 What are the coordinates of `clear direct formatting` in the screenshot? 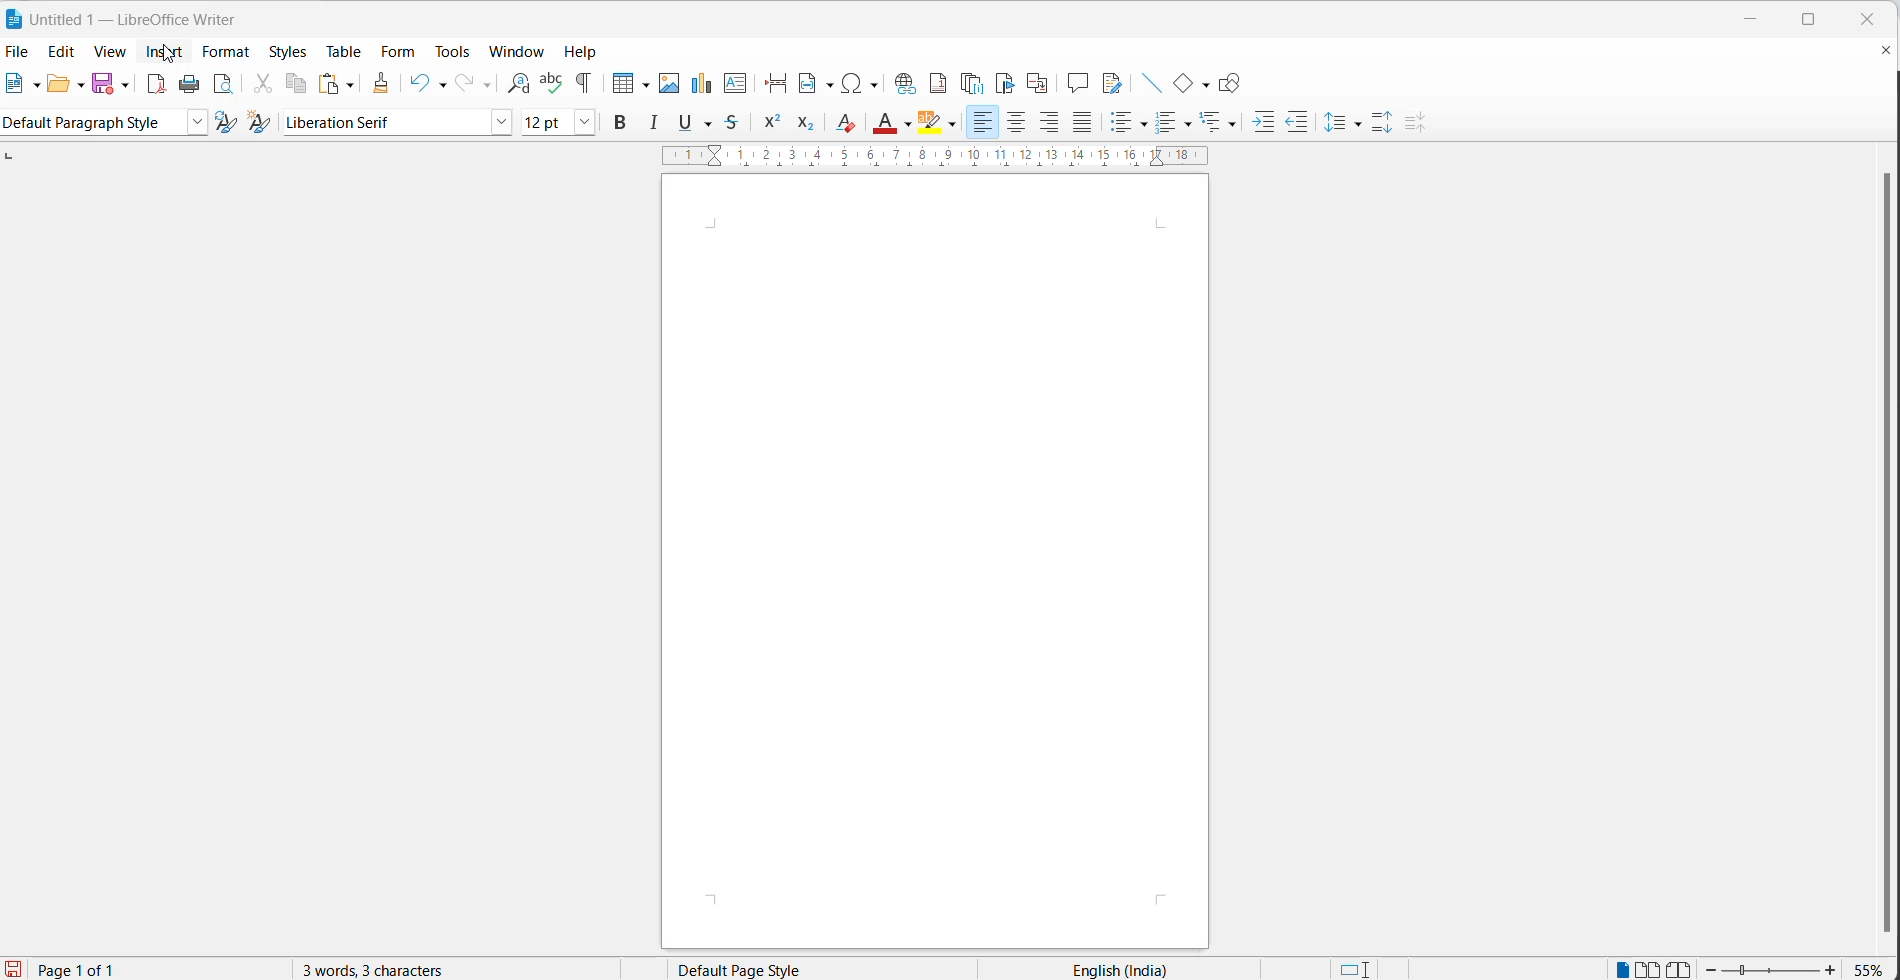 It's located at (849, 124).